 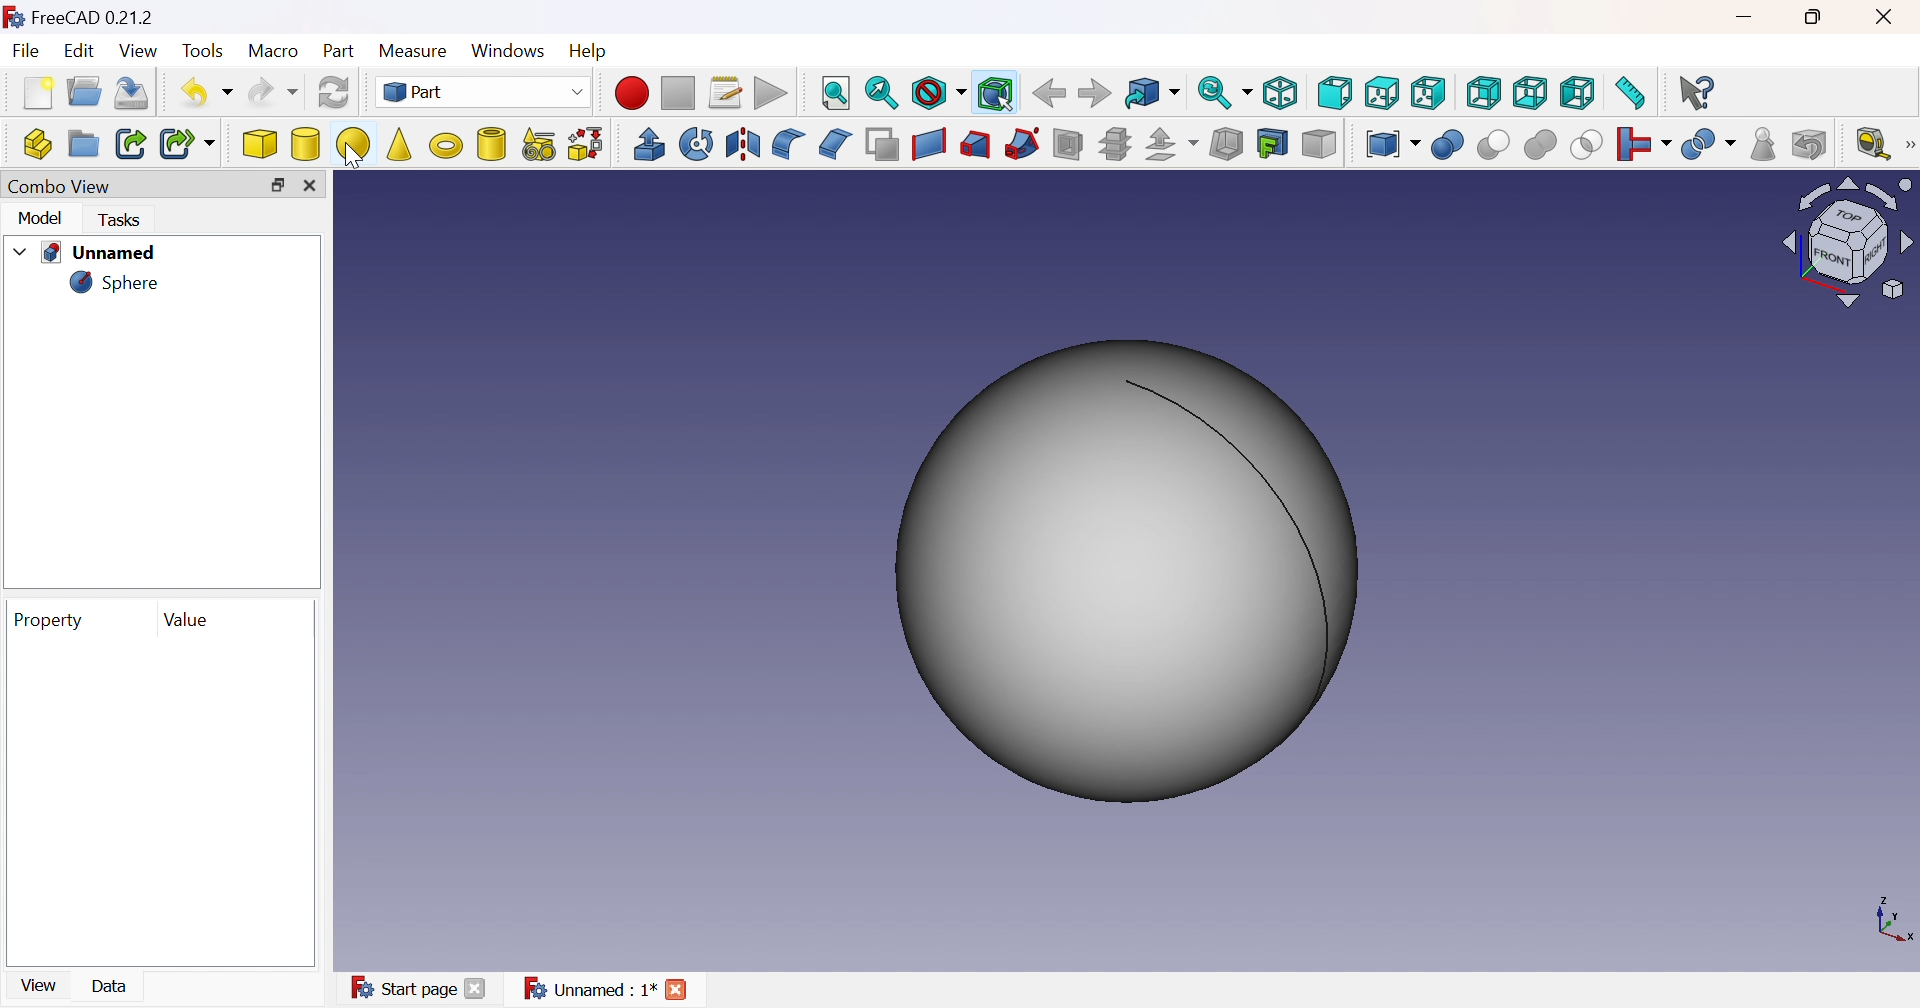 I want to click on Measure distance, so click(x=1633, y=94).